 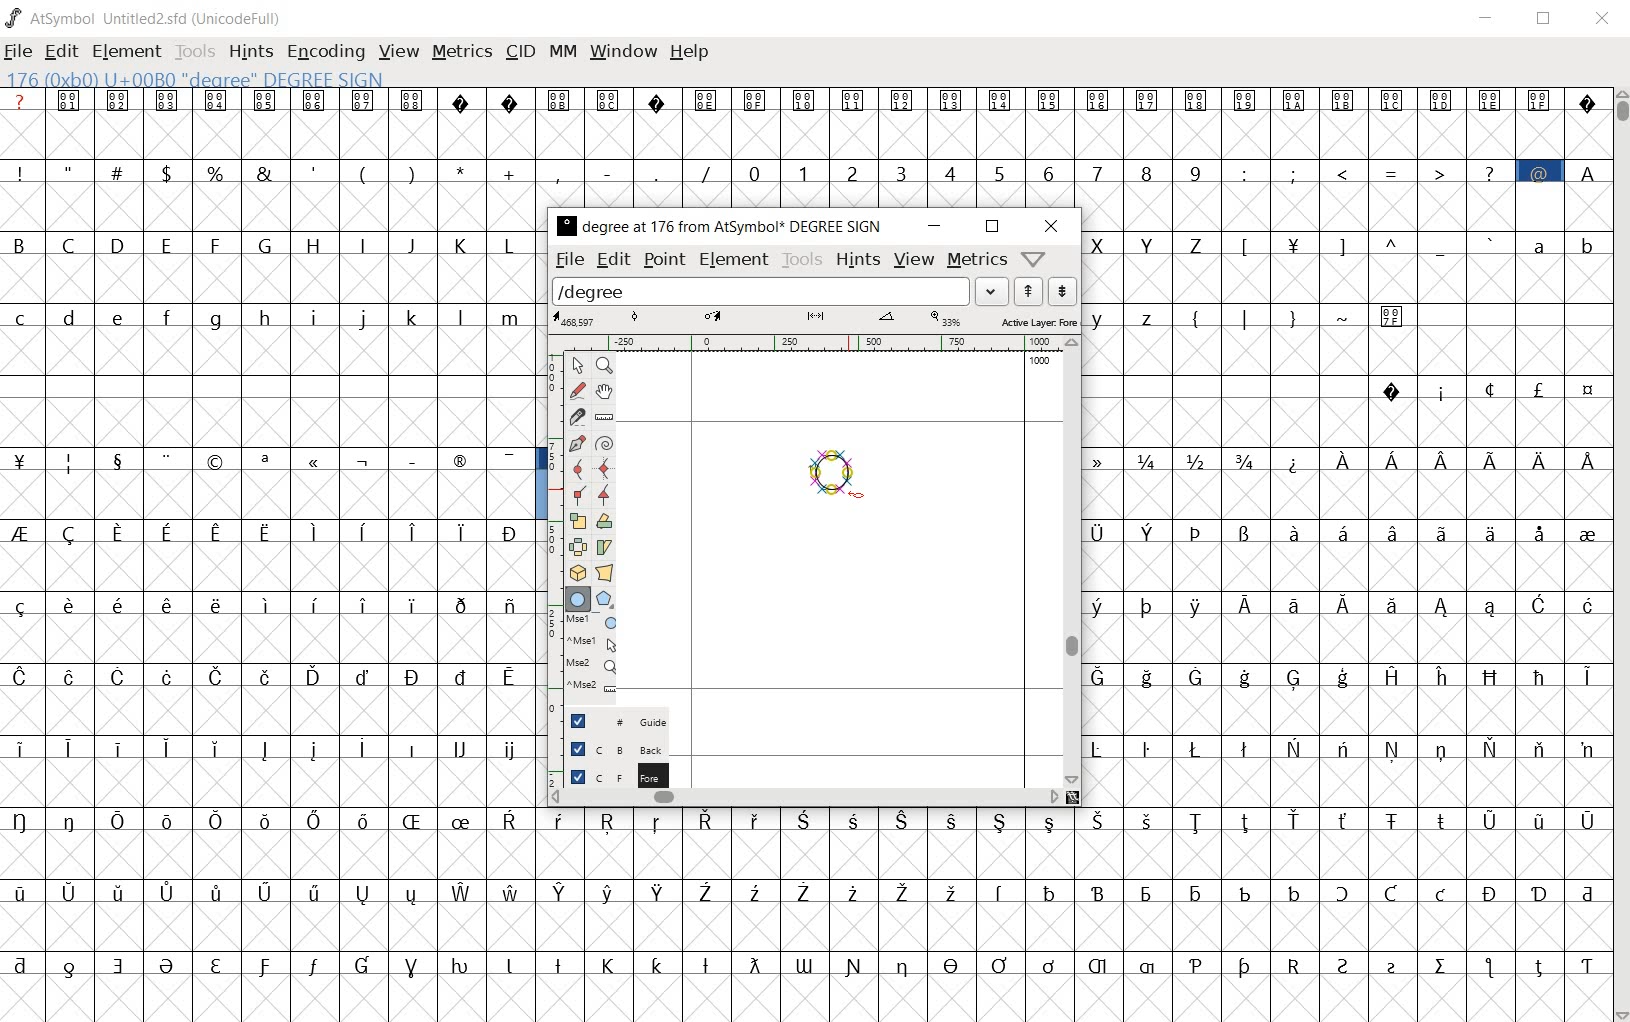 I want to click on , so click(x=270, y=602).